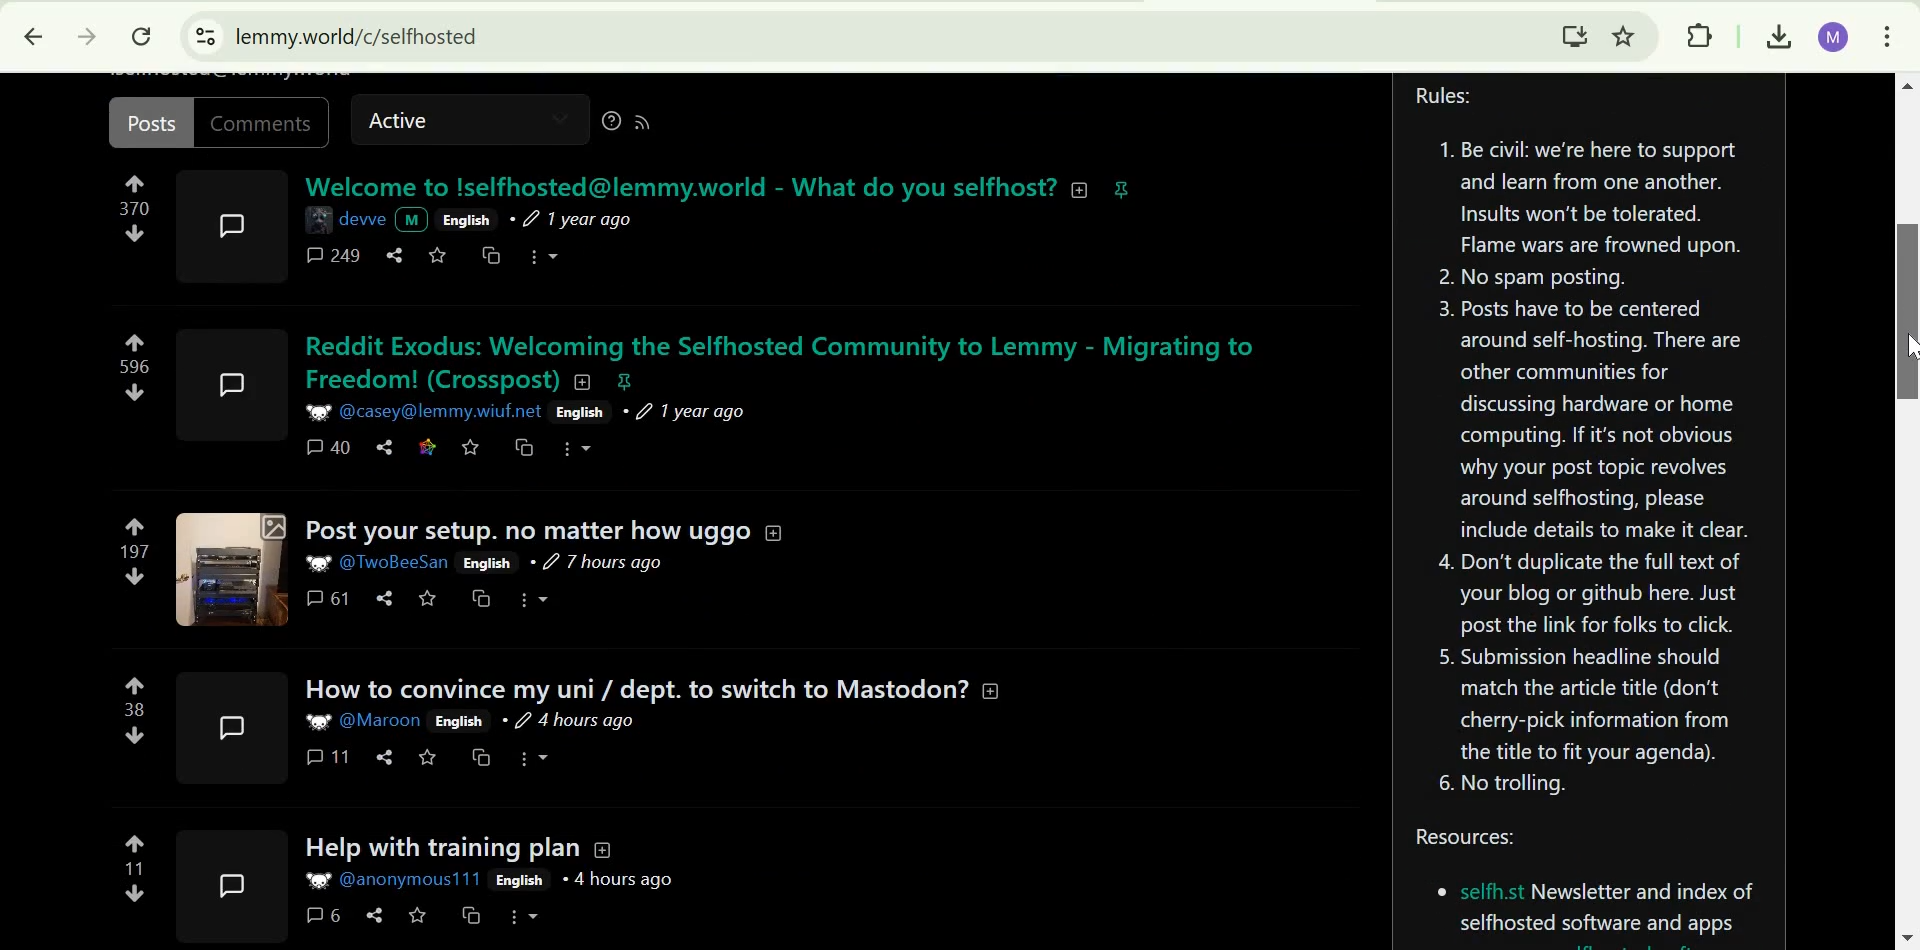  Describe the element at coordinates (428, 598) in the screenshot. I see `save` at that location.